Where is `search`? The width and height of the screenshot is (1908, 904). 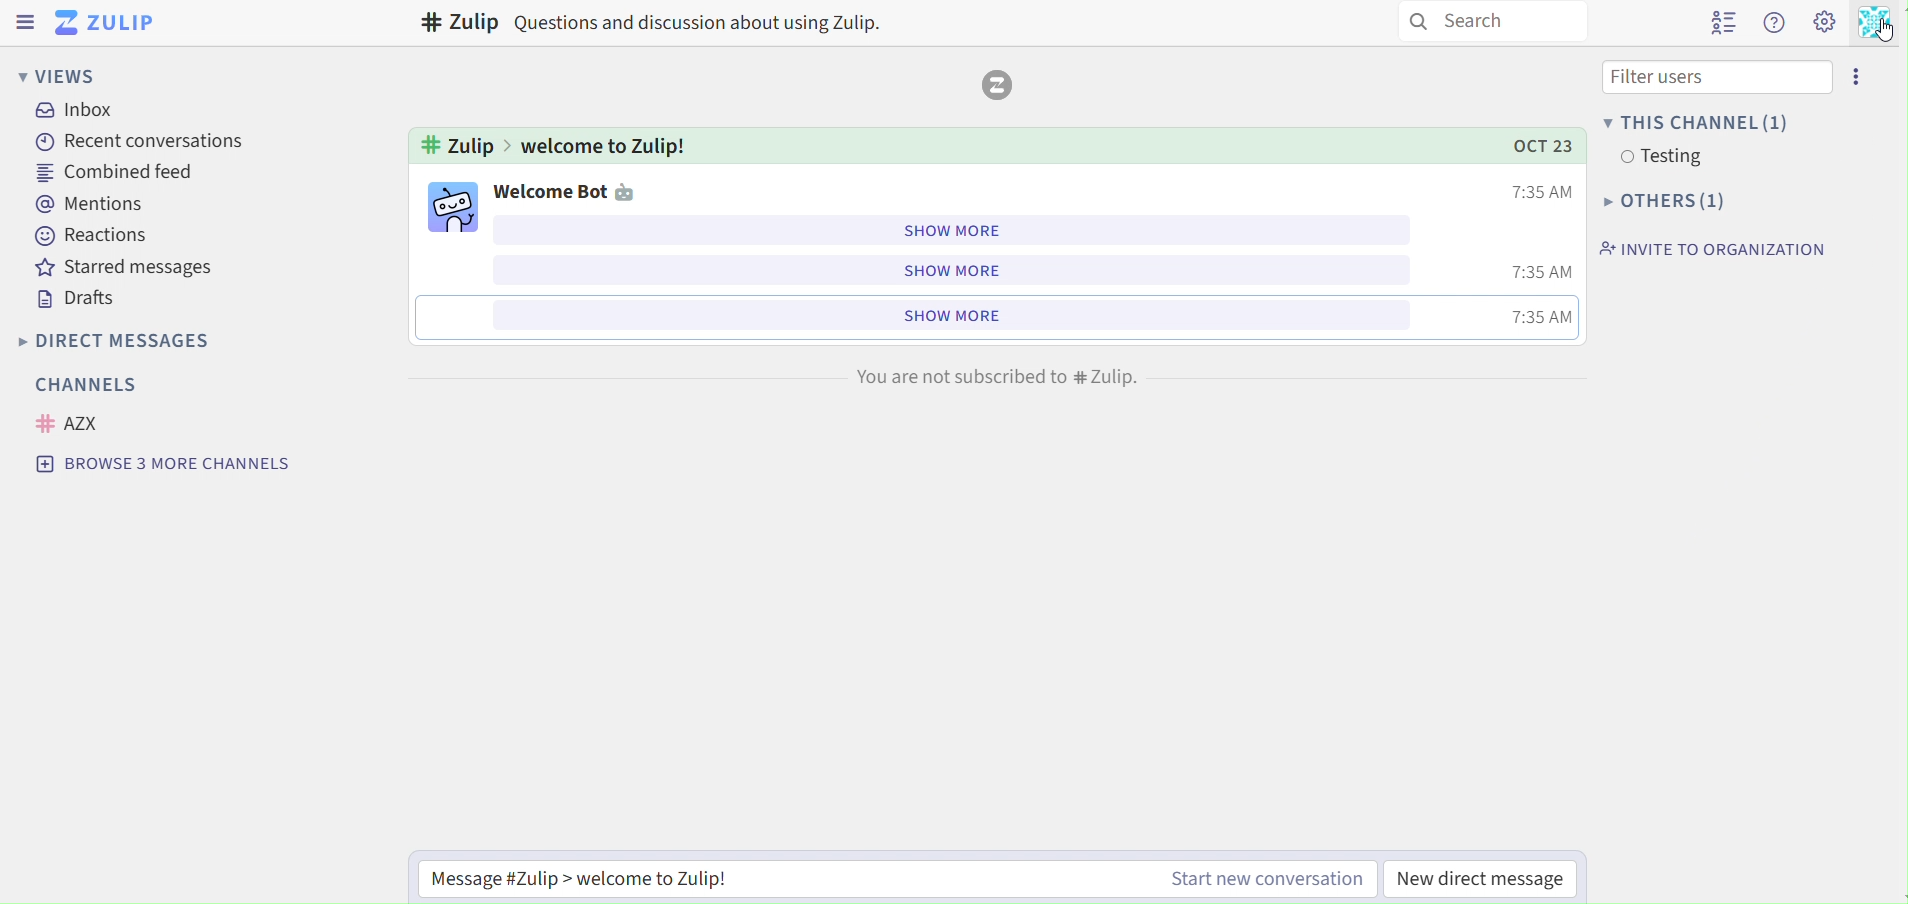
search is located at coordinates (1506, 20).